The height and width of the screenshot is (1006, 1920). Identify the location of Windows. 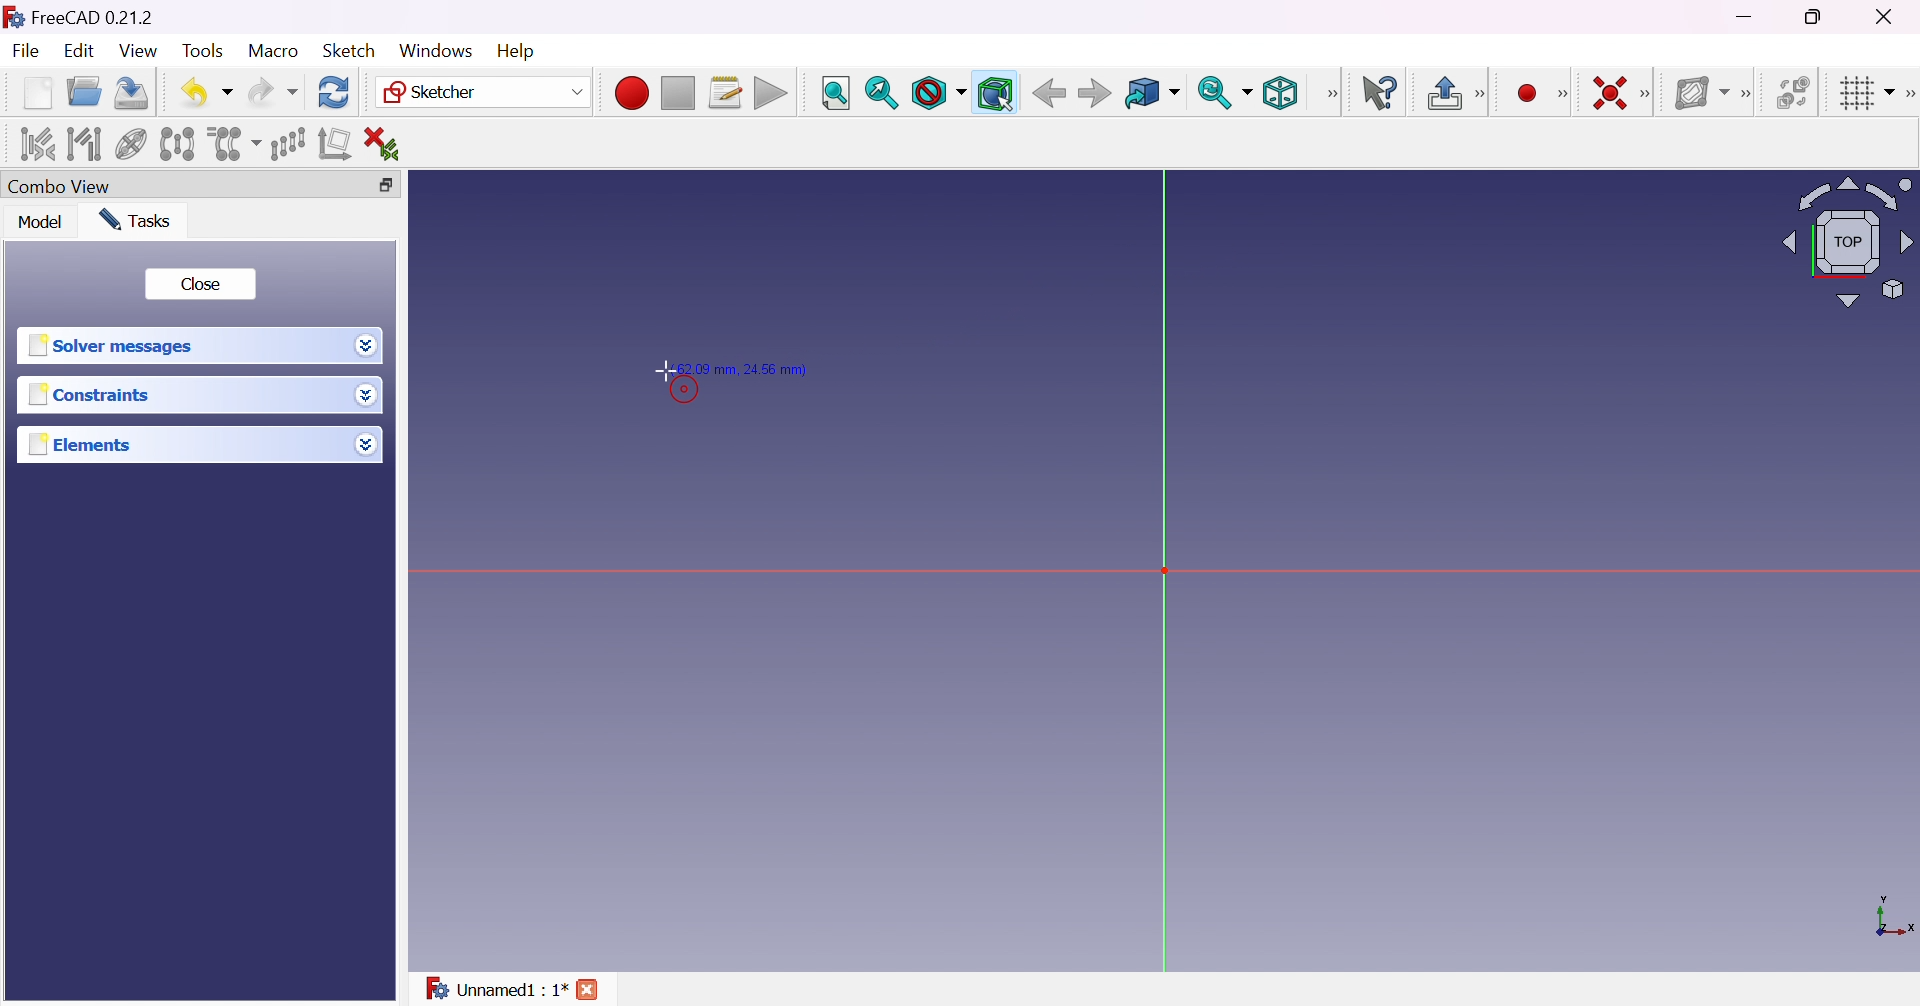
(434, 50).